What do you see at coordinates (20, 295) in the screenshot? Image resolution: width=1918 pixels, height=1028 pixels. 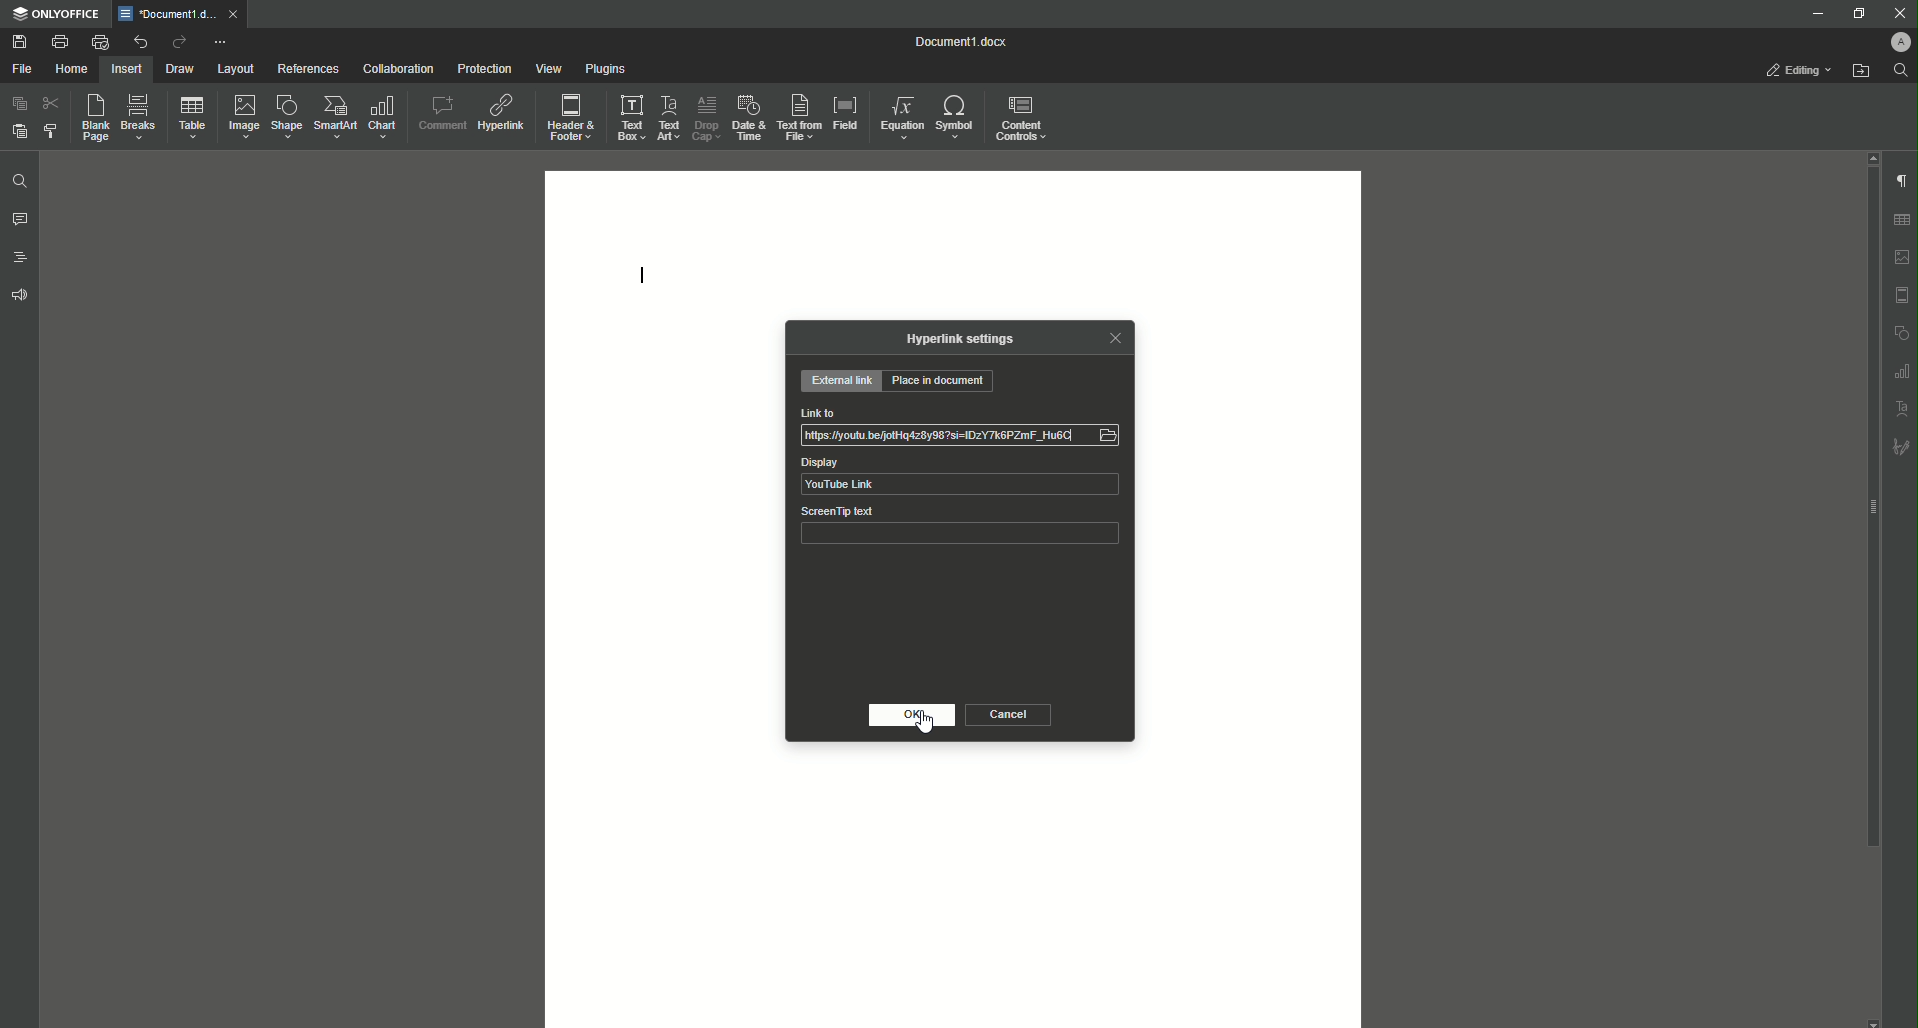 I see `Feedback` at bounding box center [20, 295].